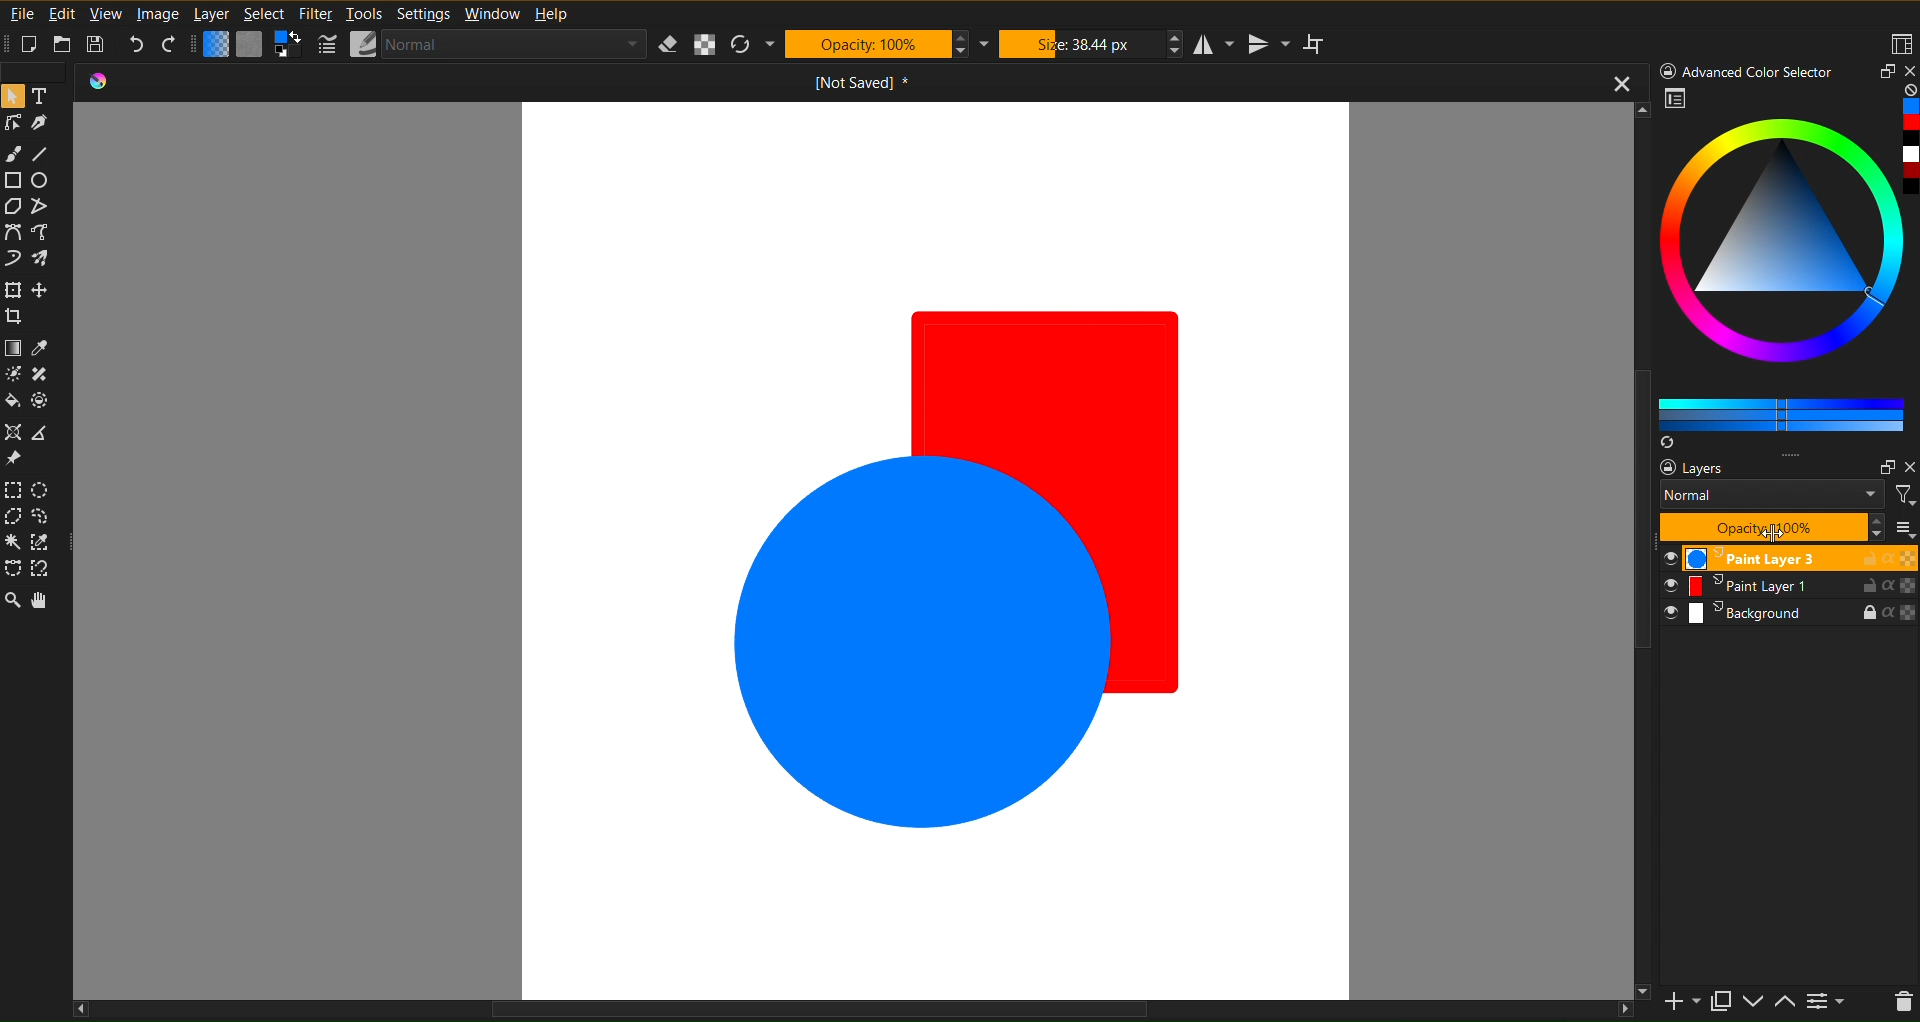  Describe the element at coordinates (44, 517) in the screenshot. I see `Selection Tool` at that location.